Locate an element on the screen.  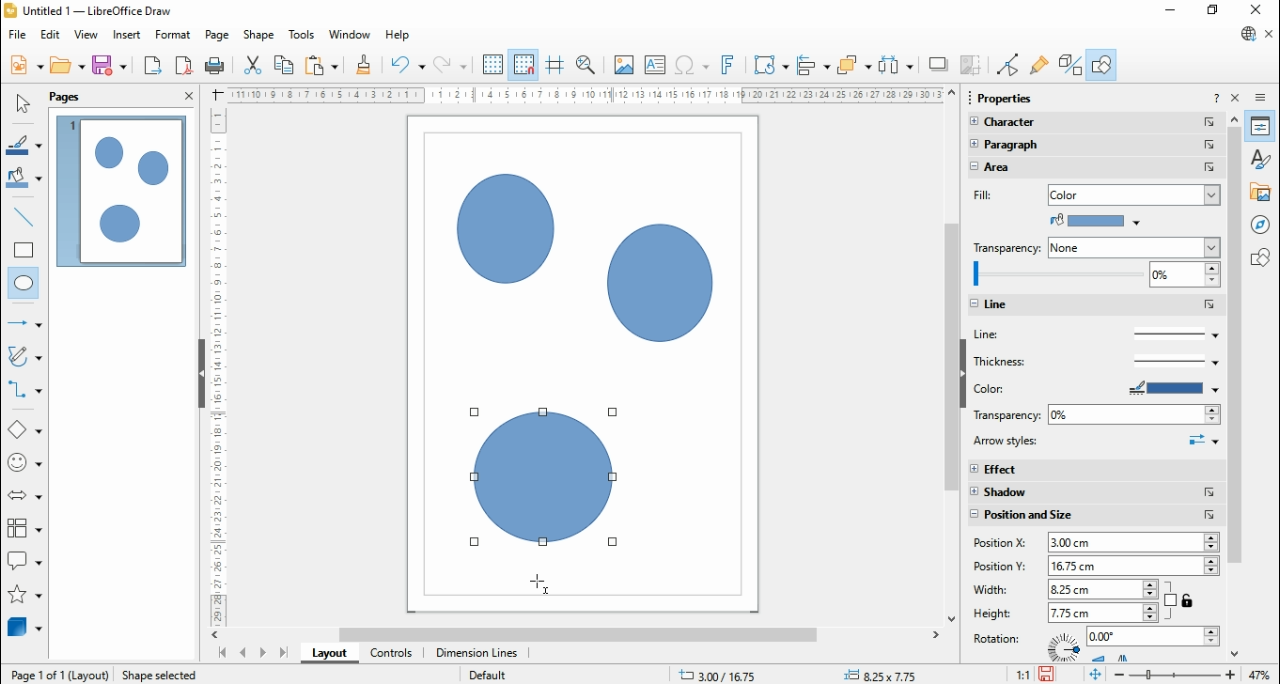
window is located at coordinates (350, 34).